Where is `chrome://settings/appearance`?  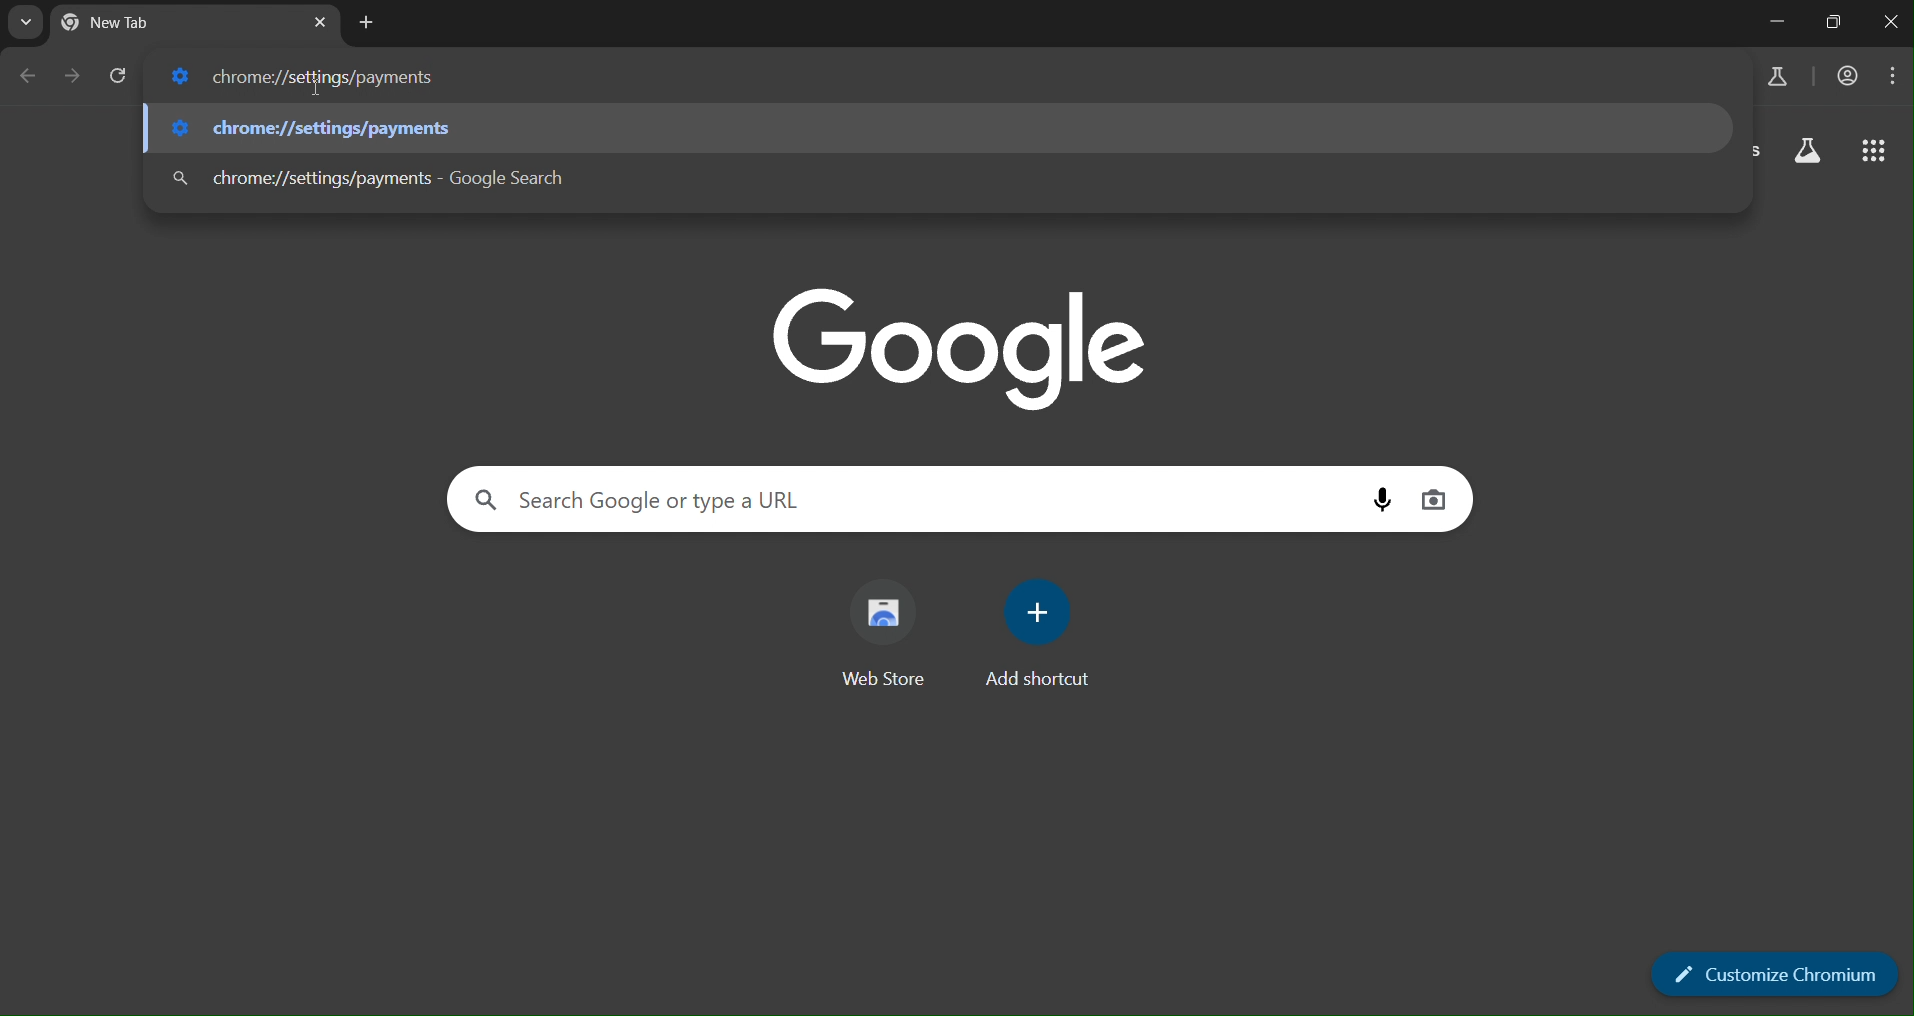
chrome://settings/appearance is located at coordinates (322, 128).